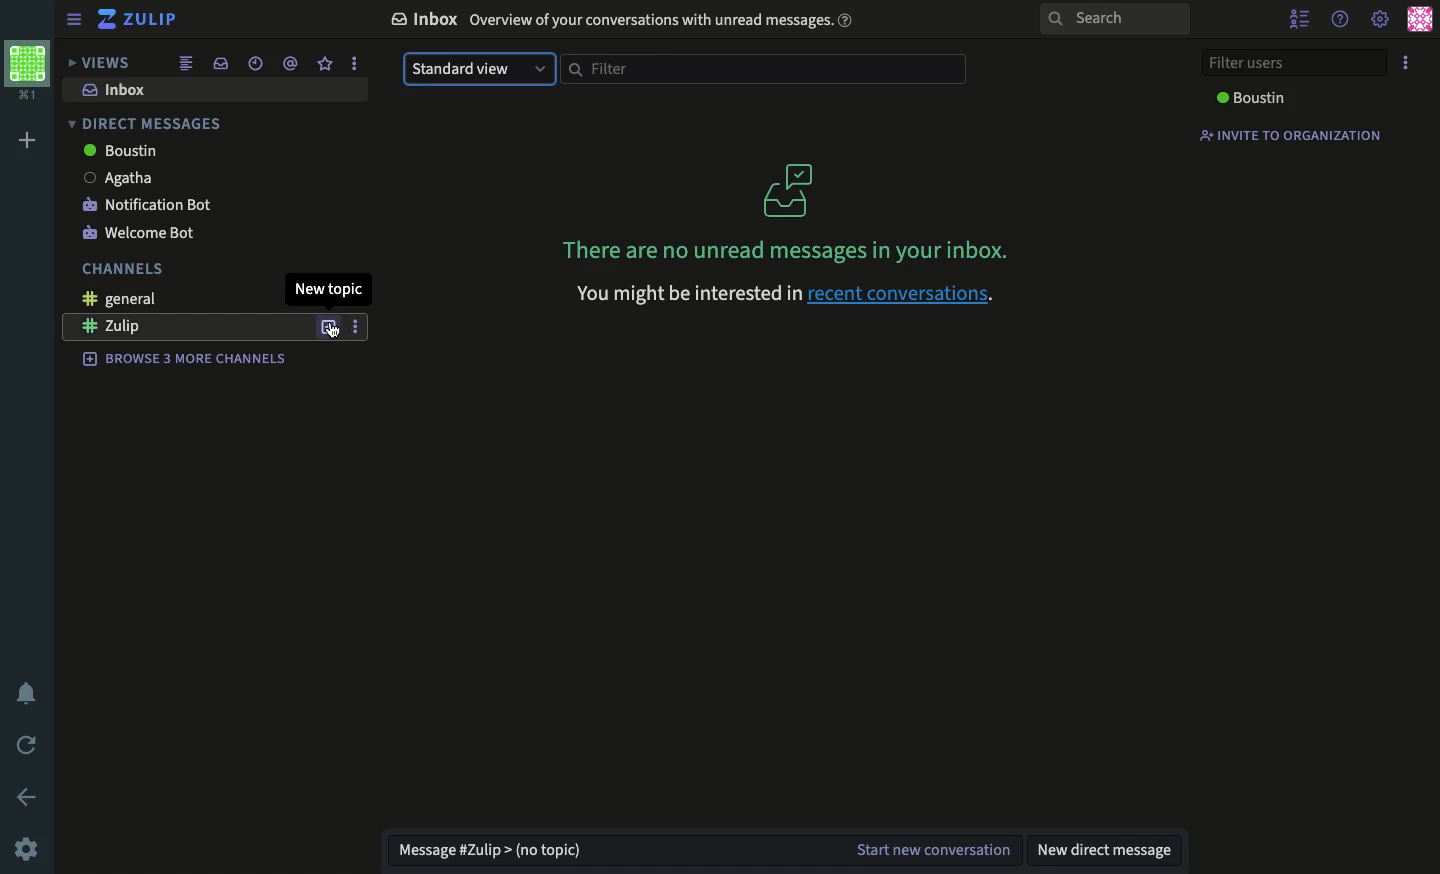 The width and height of the screenshot is (1440, 874). I want to click on direct messages, so click(143, 123).